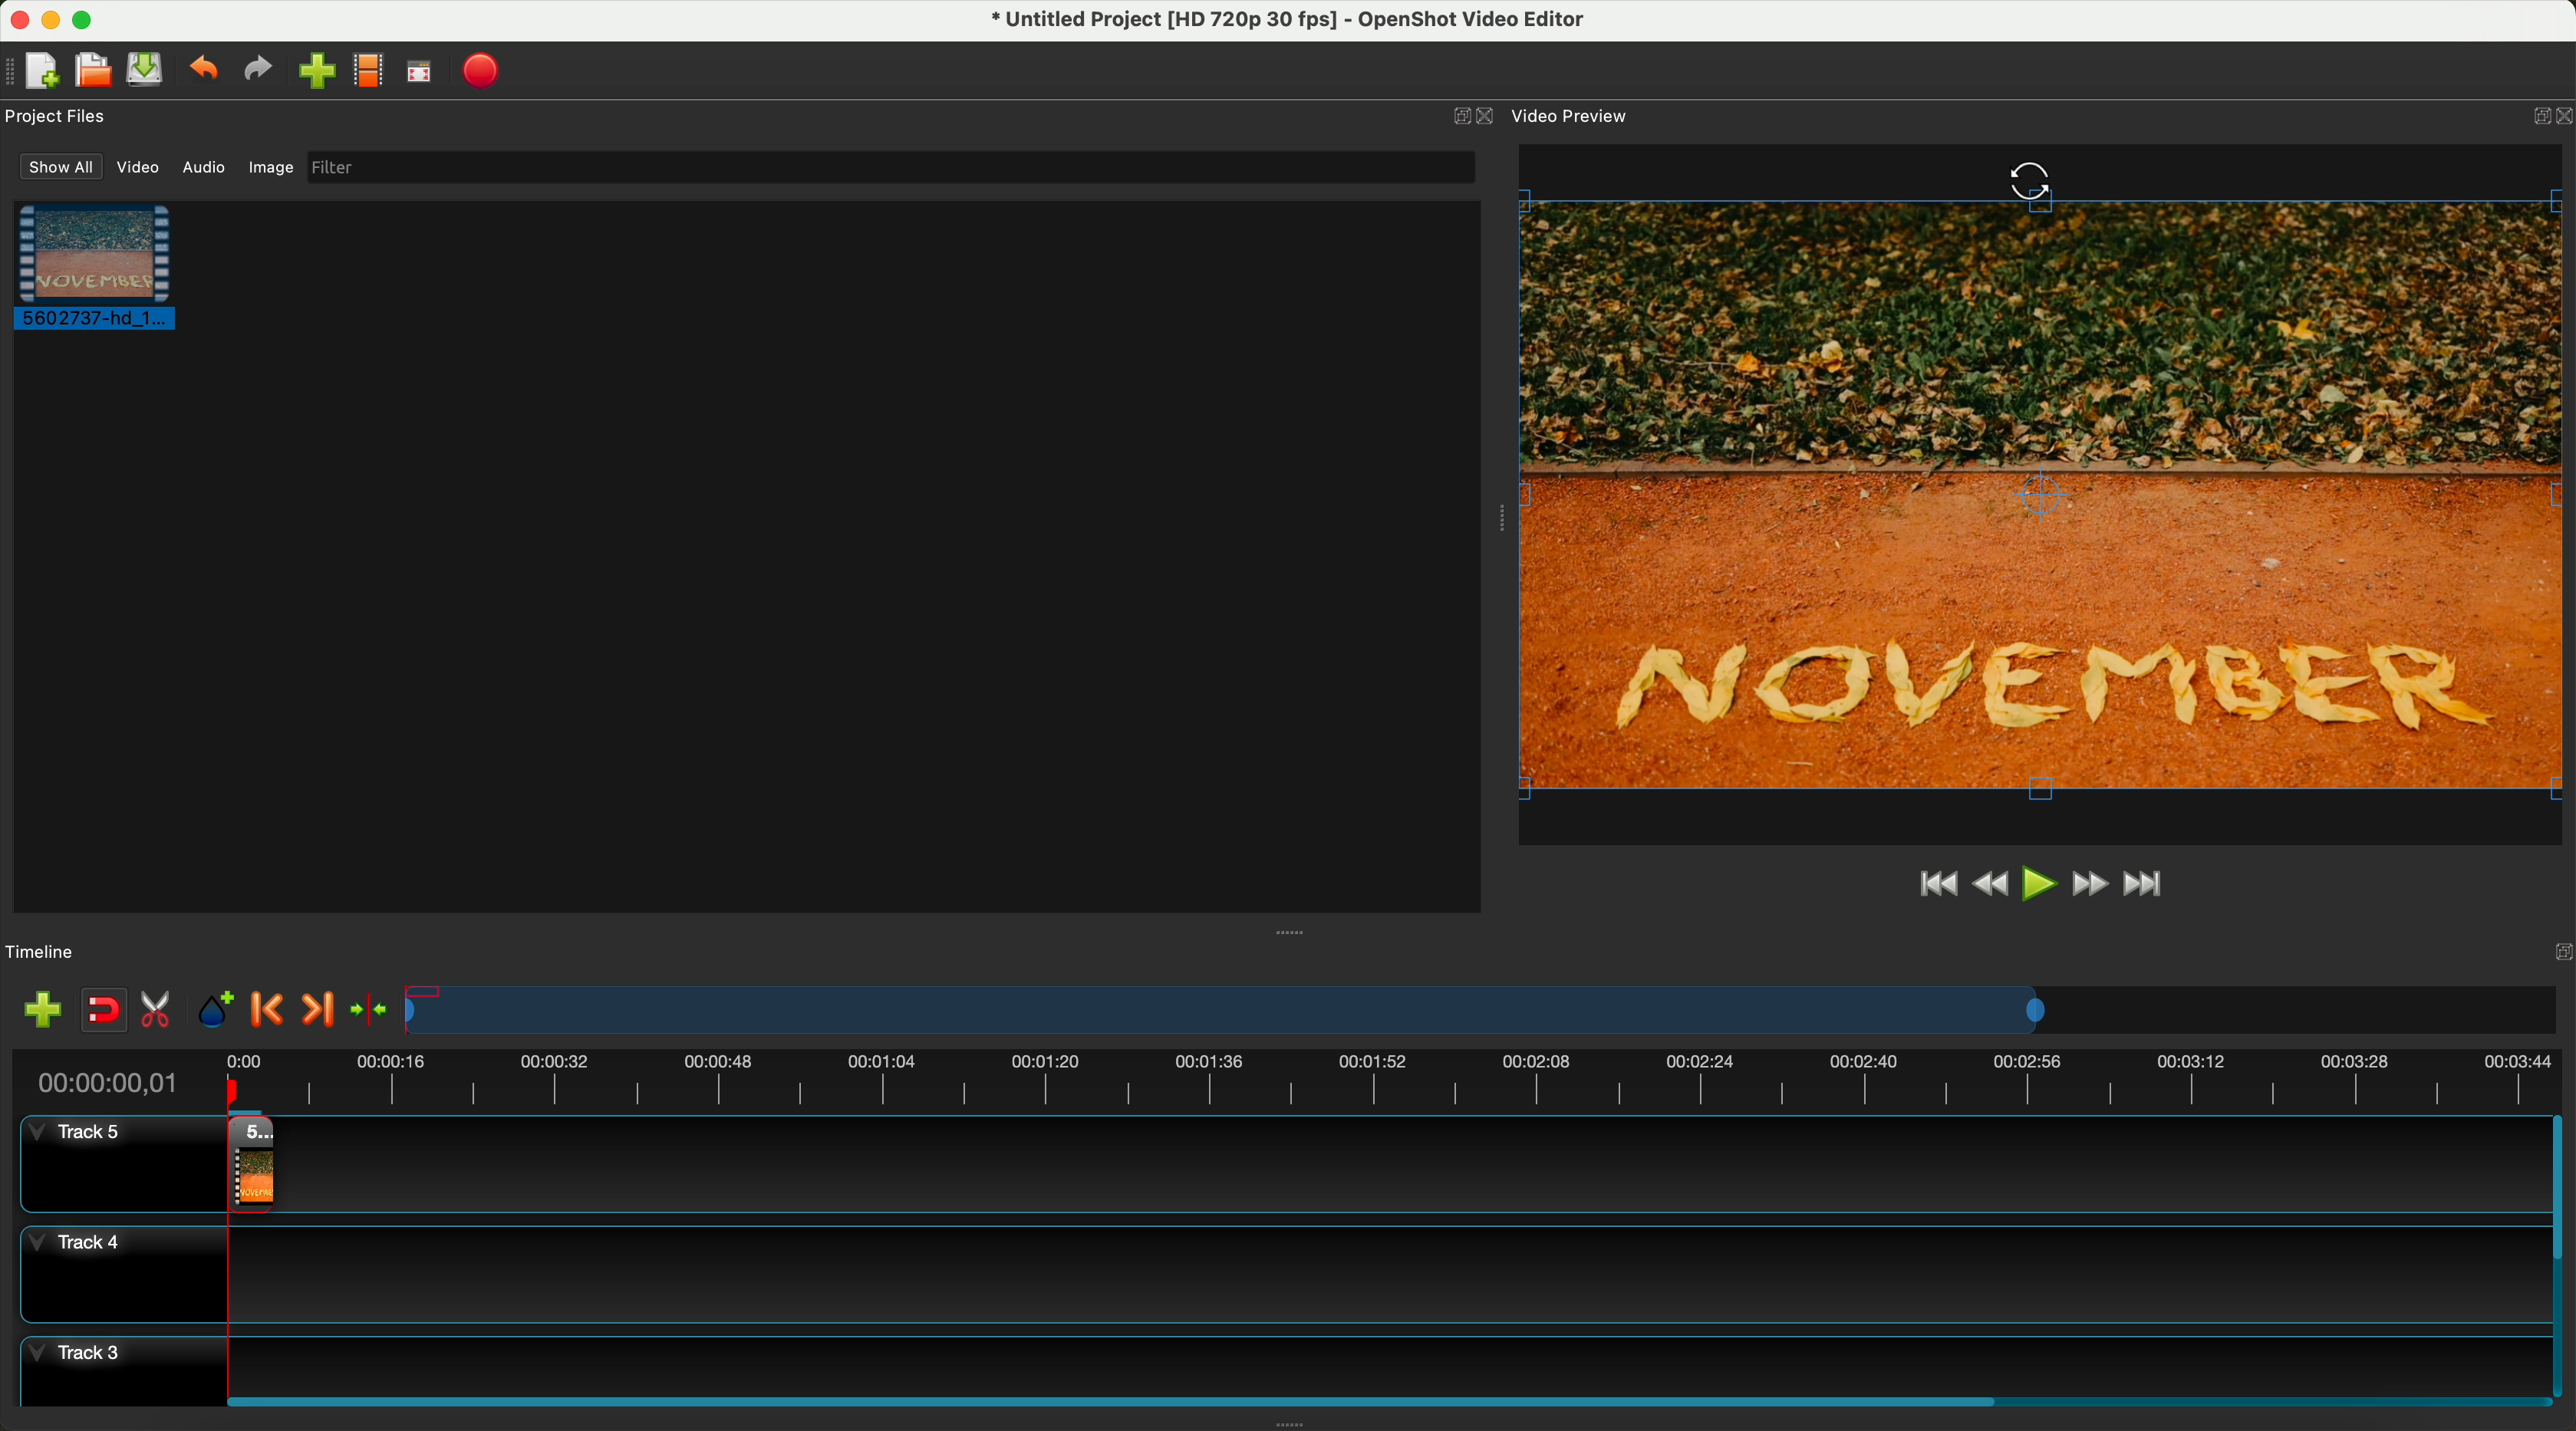 The width and height of the screenshot is (2576, 1431). What do you see at coordinates (1489, 118) in the screenshot?
I see `close` at bounding box center [1489, 118].